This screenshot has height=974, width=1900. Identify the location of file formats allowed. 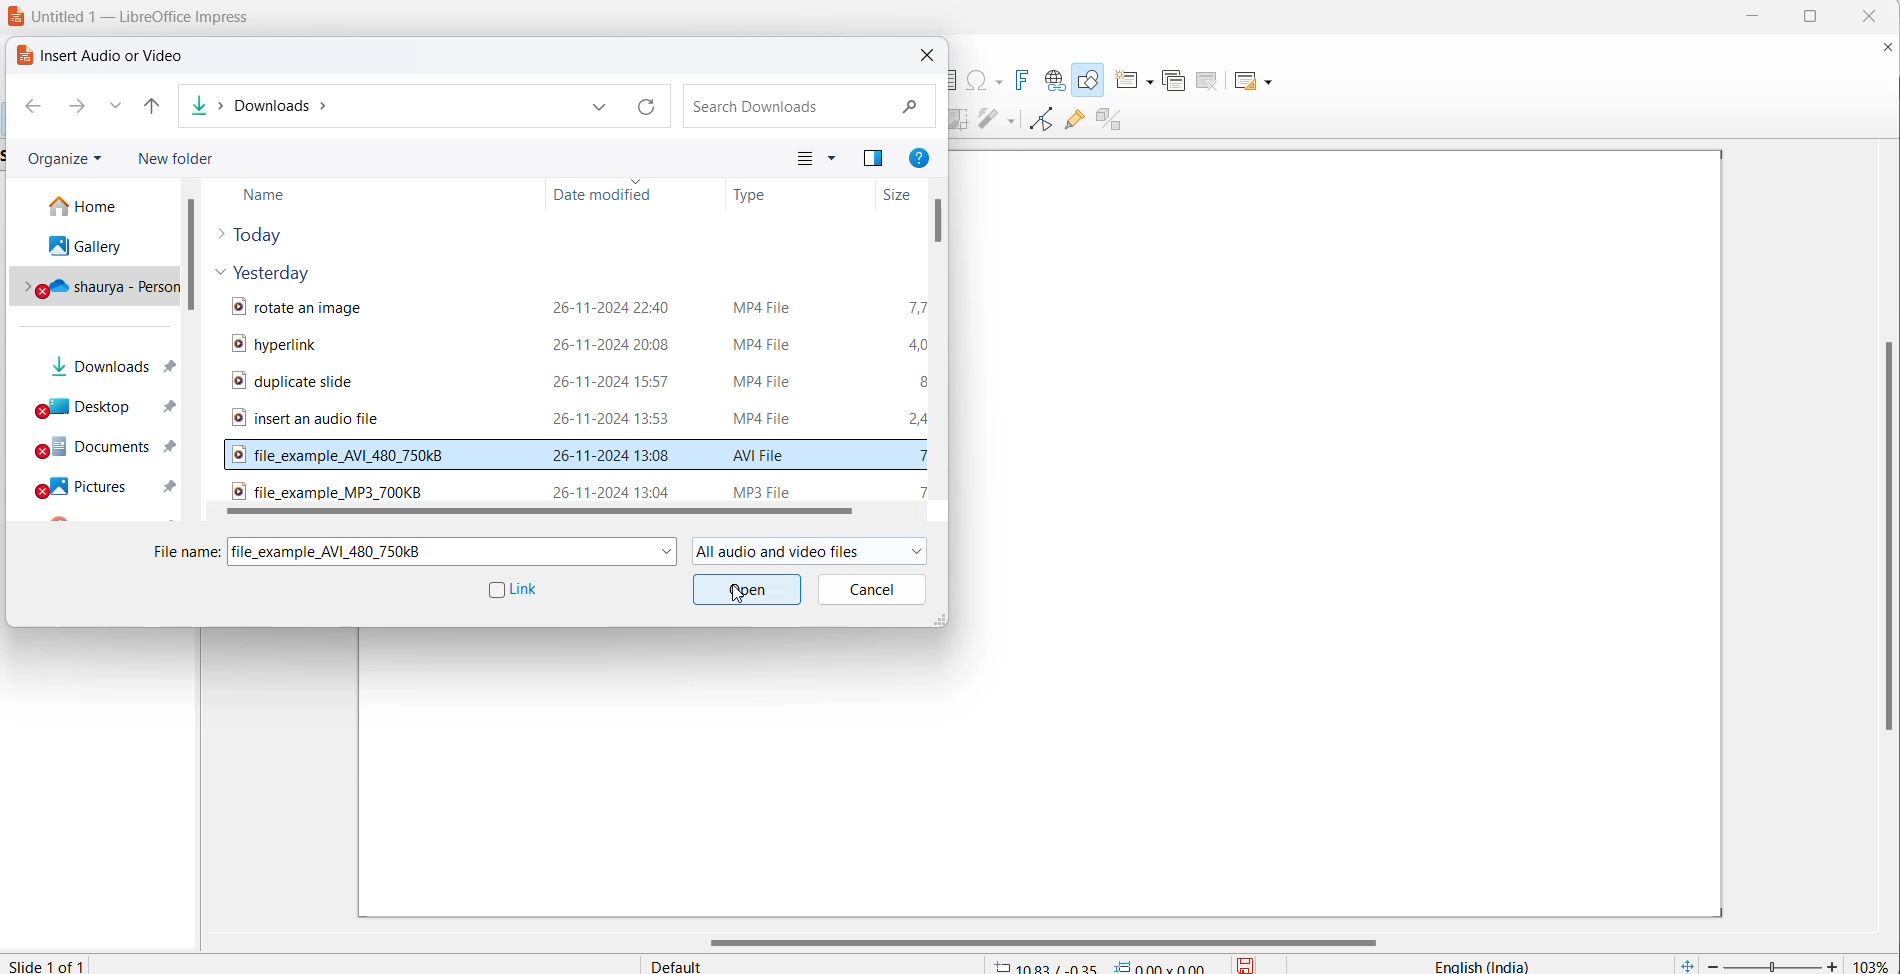
(811, 552).